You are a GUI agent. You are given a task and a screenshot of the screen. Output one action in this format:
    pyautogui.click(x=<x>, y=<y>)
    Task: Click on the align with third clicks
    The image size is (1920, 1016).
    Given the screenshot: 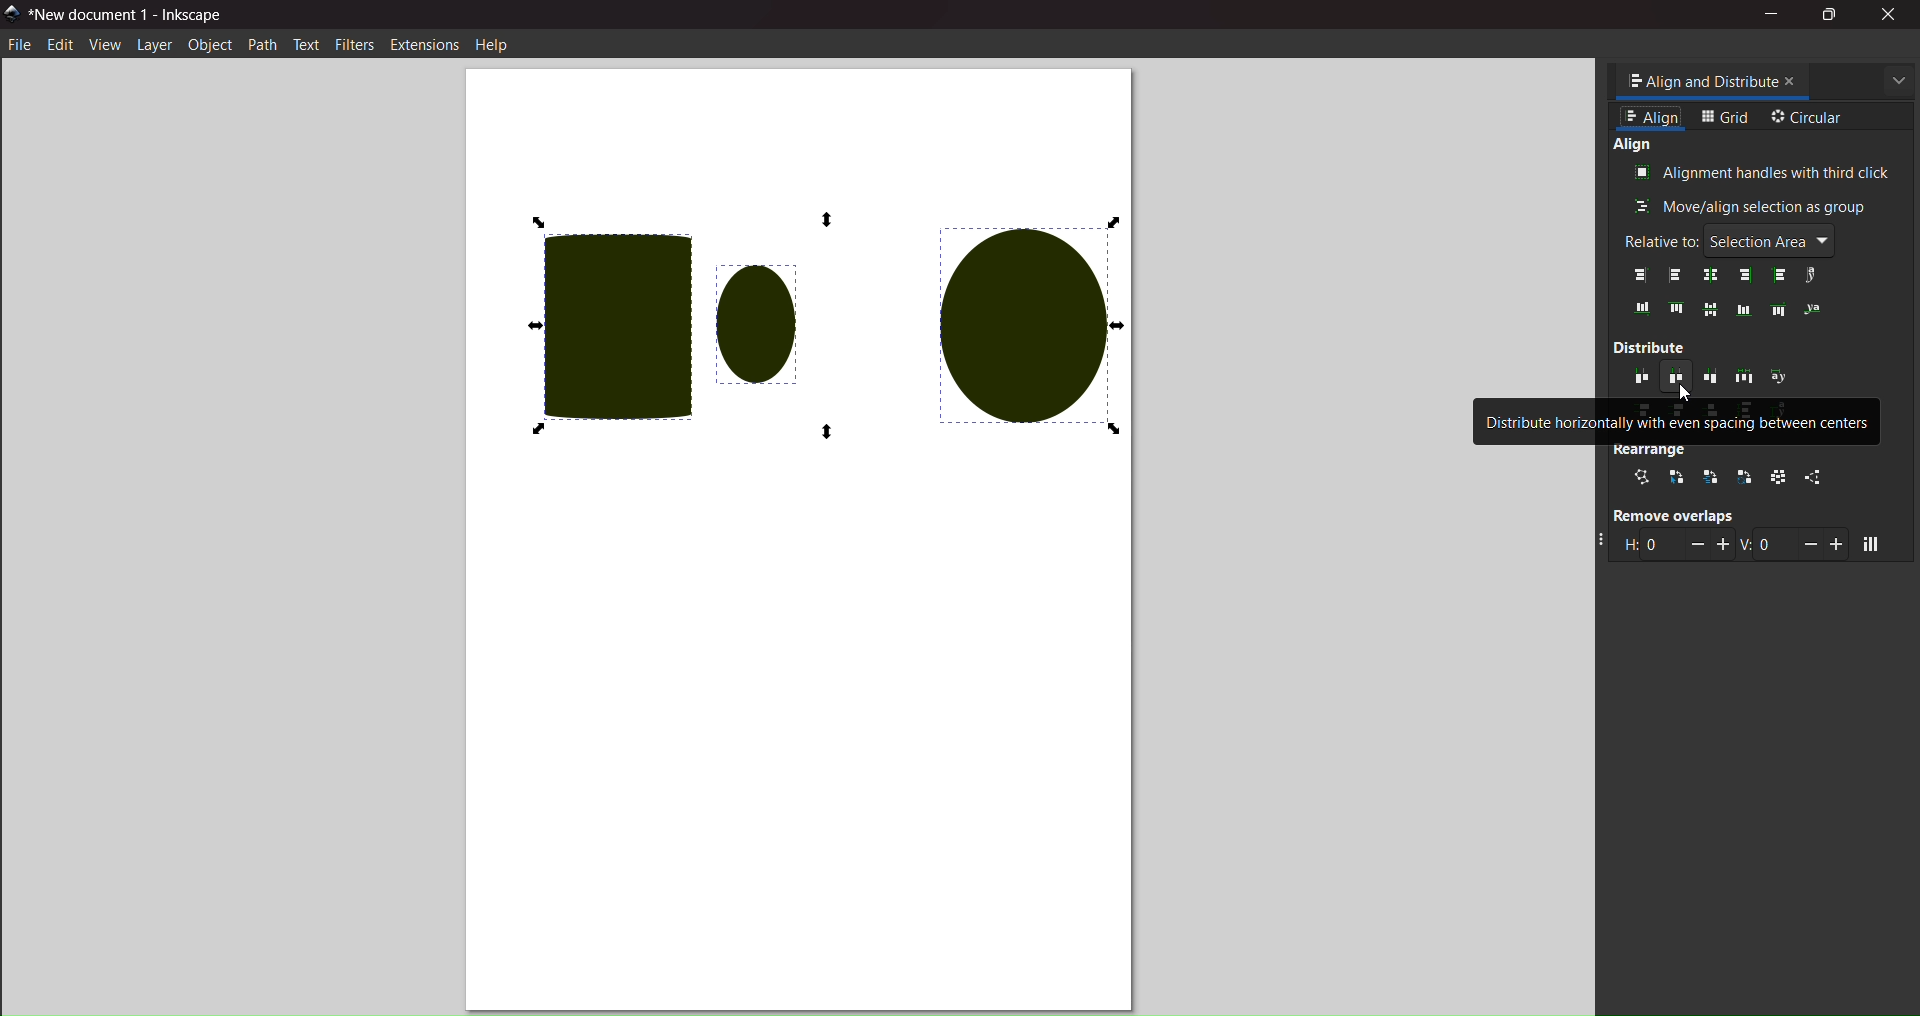 What is the action you would take?
    pyautogui.click(x=1769, y=173)
    